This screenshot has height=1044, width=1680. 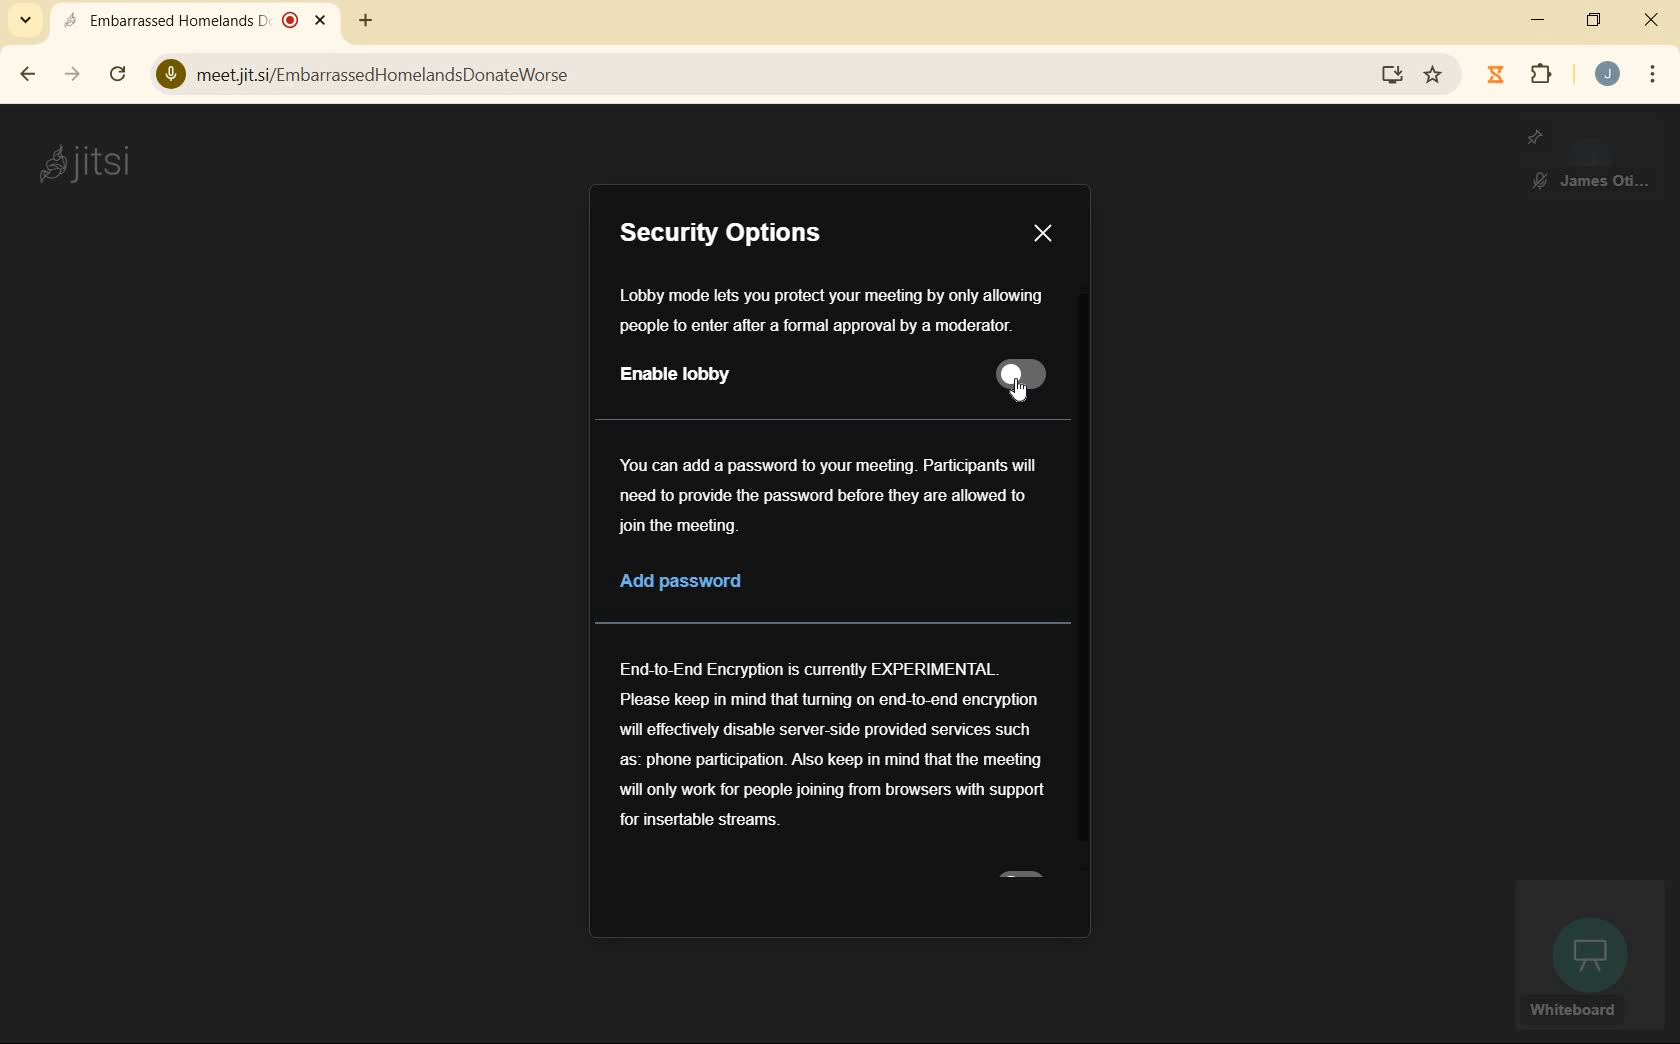 I want to click on toggle, so click(x=1020, y=374).